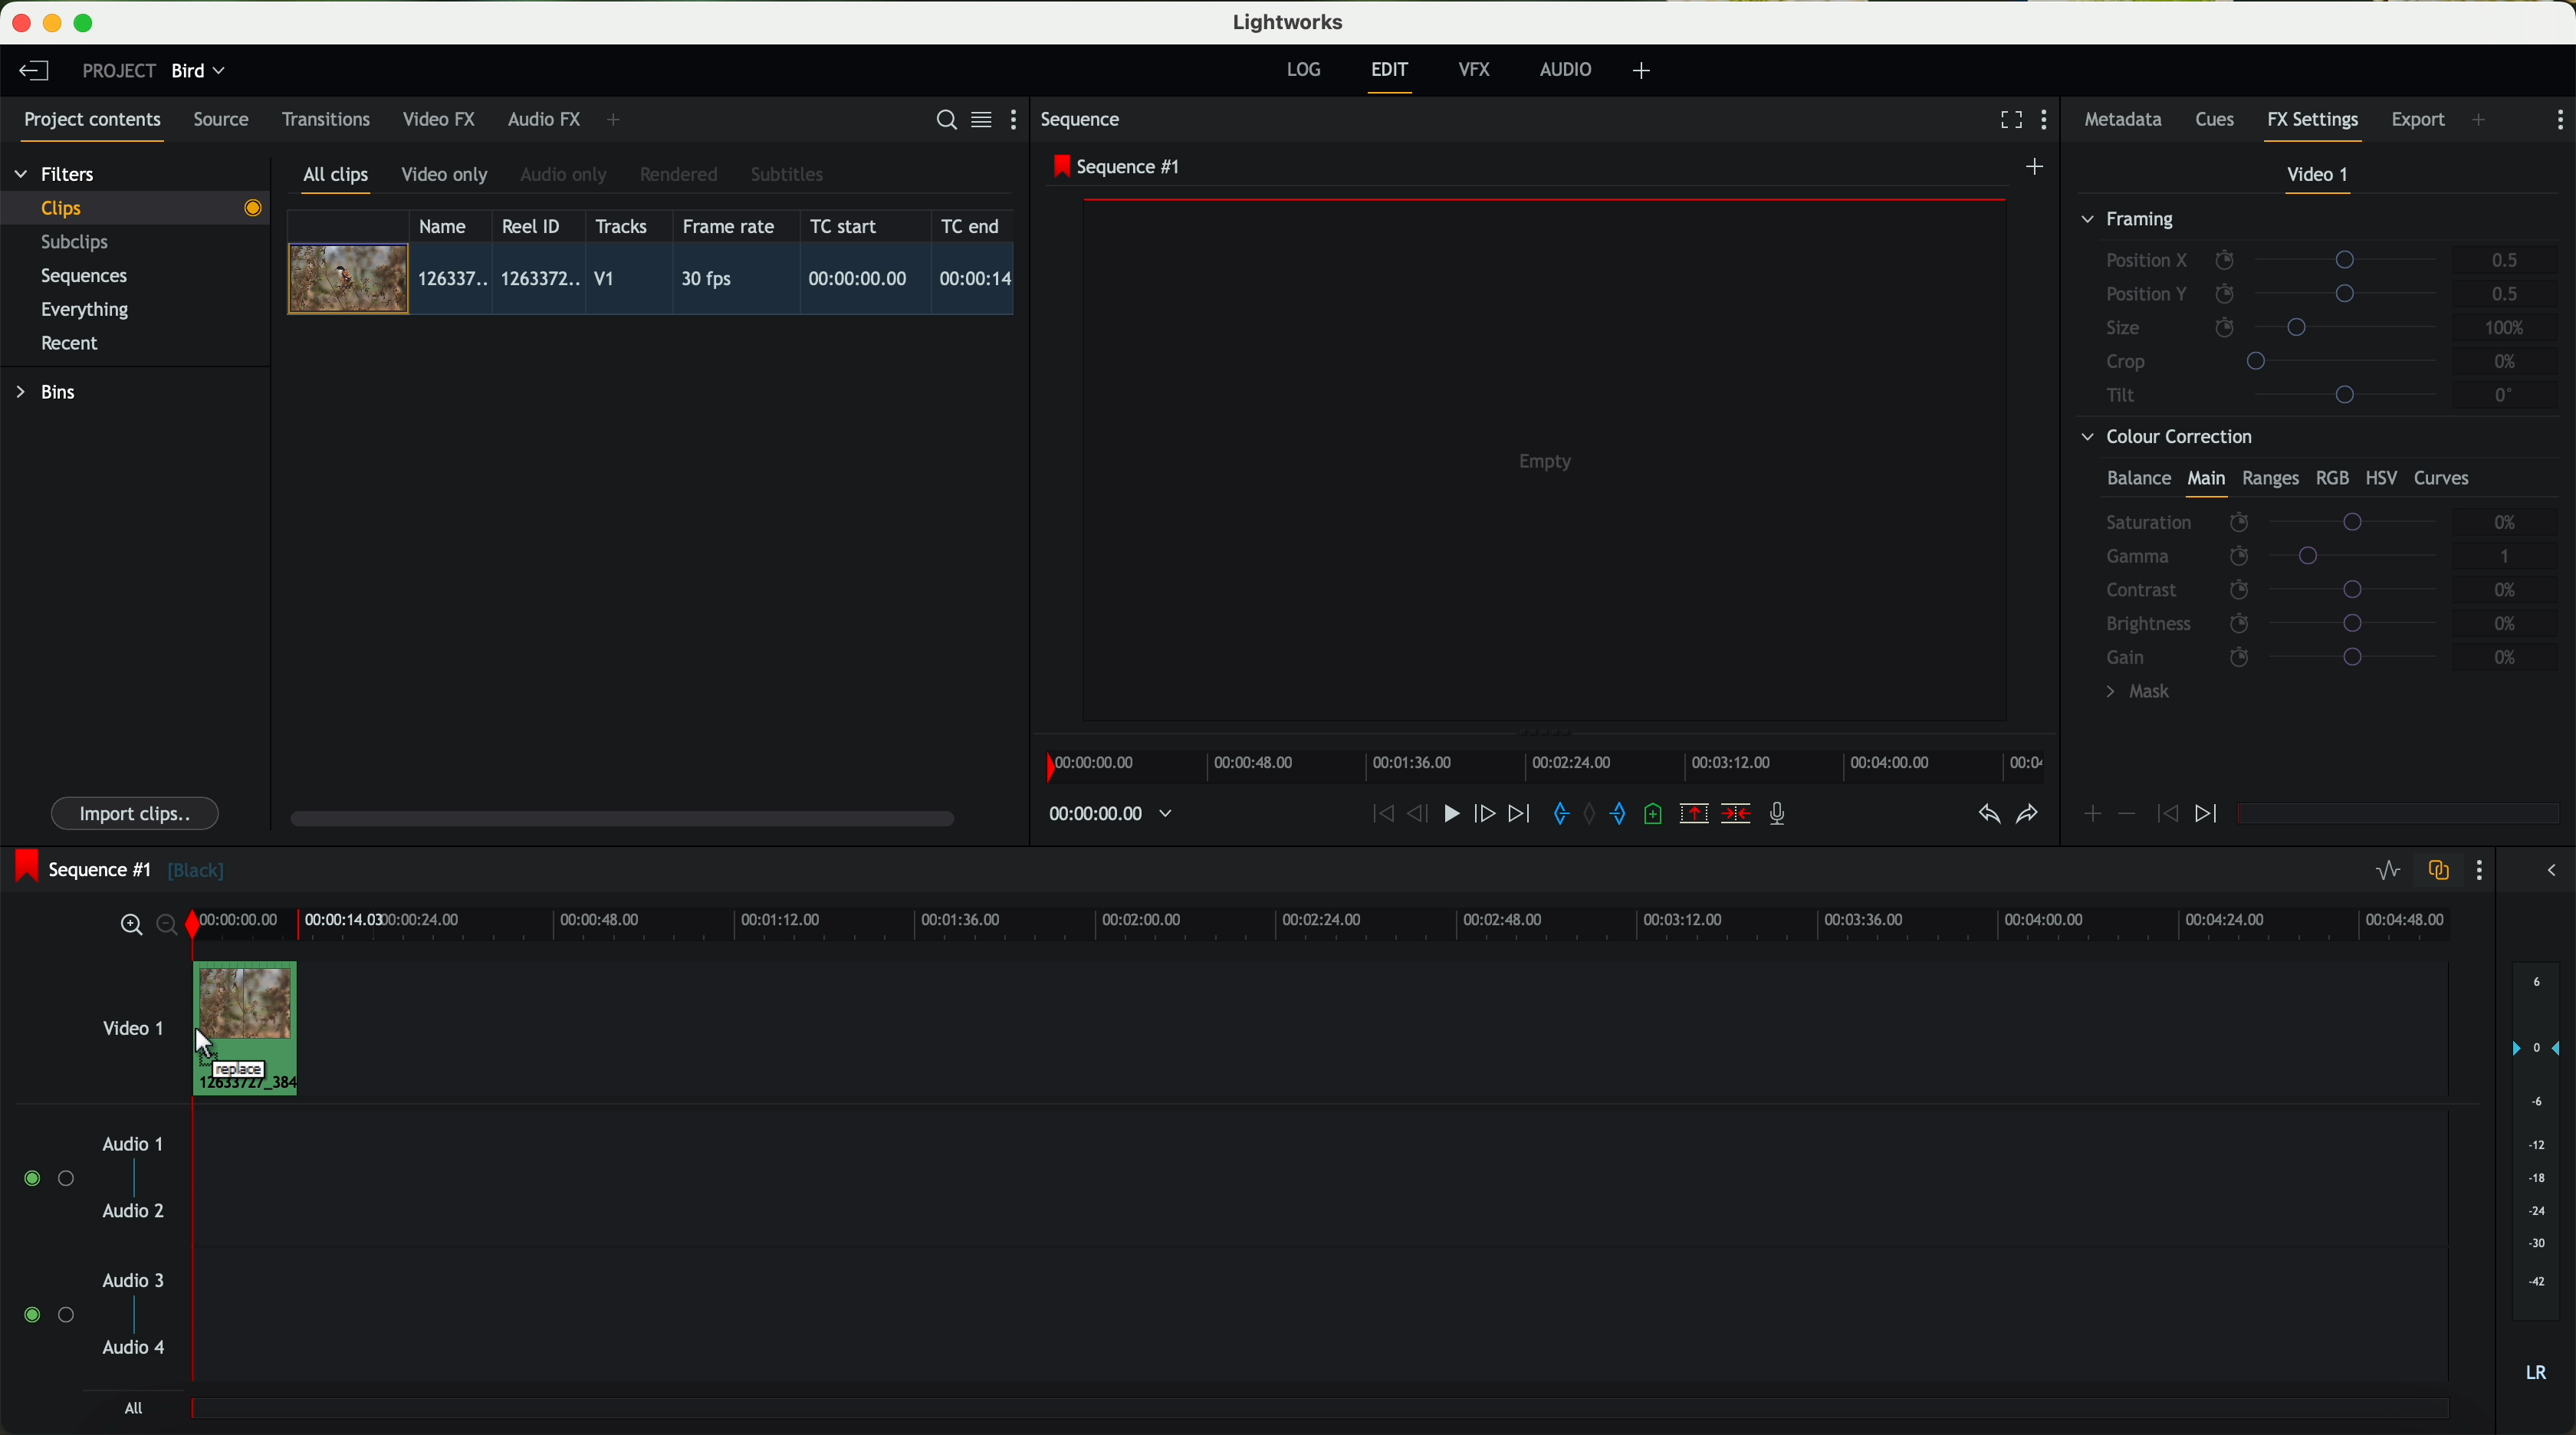 This screenshot has width=2576, height=1435. Describe the element at coordinates (2331, 476) in the screenshot. I see `RGB` at that location.